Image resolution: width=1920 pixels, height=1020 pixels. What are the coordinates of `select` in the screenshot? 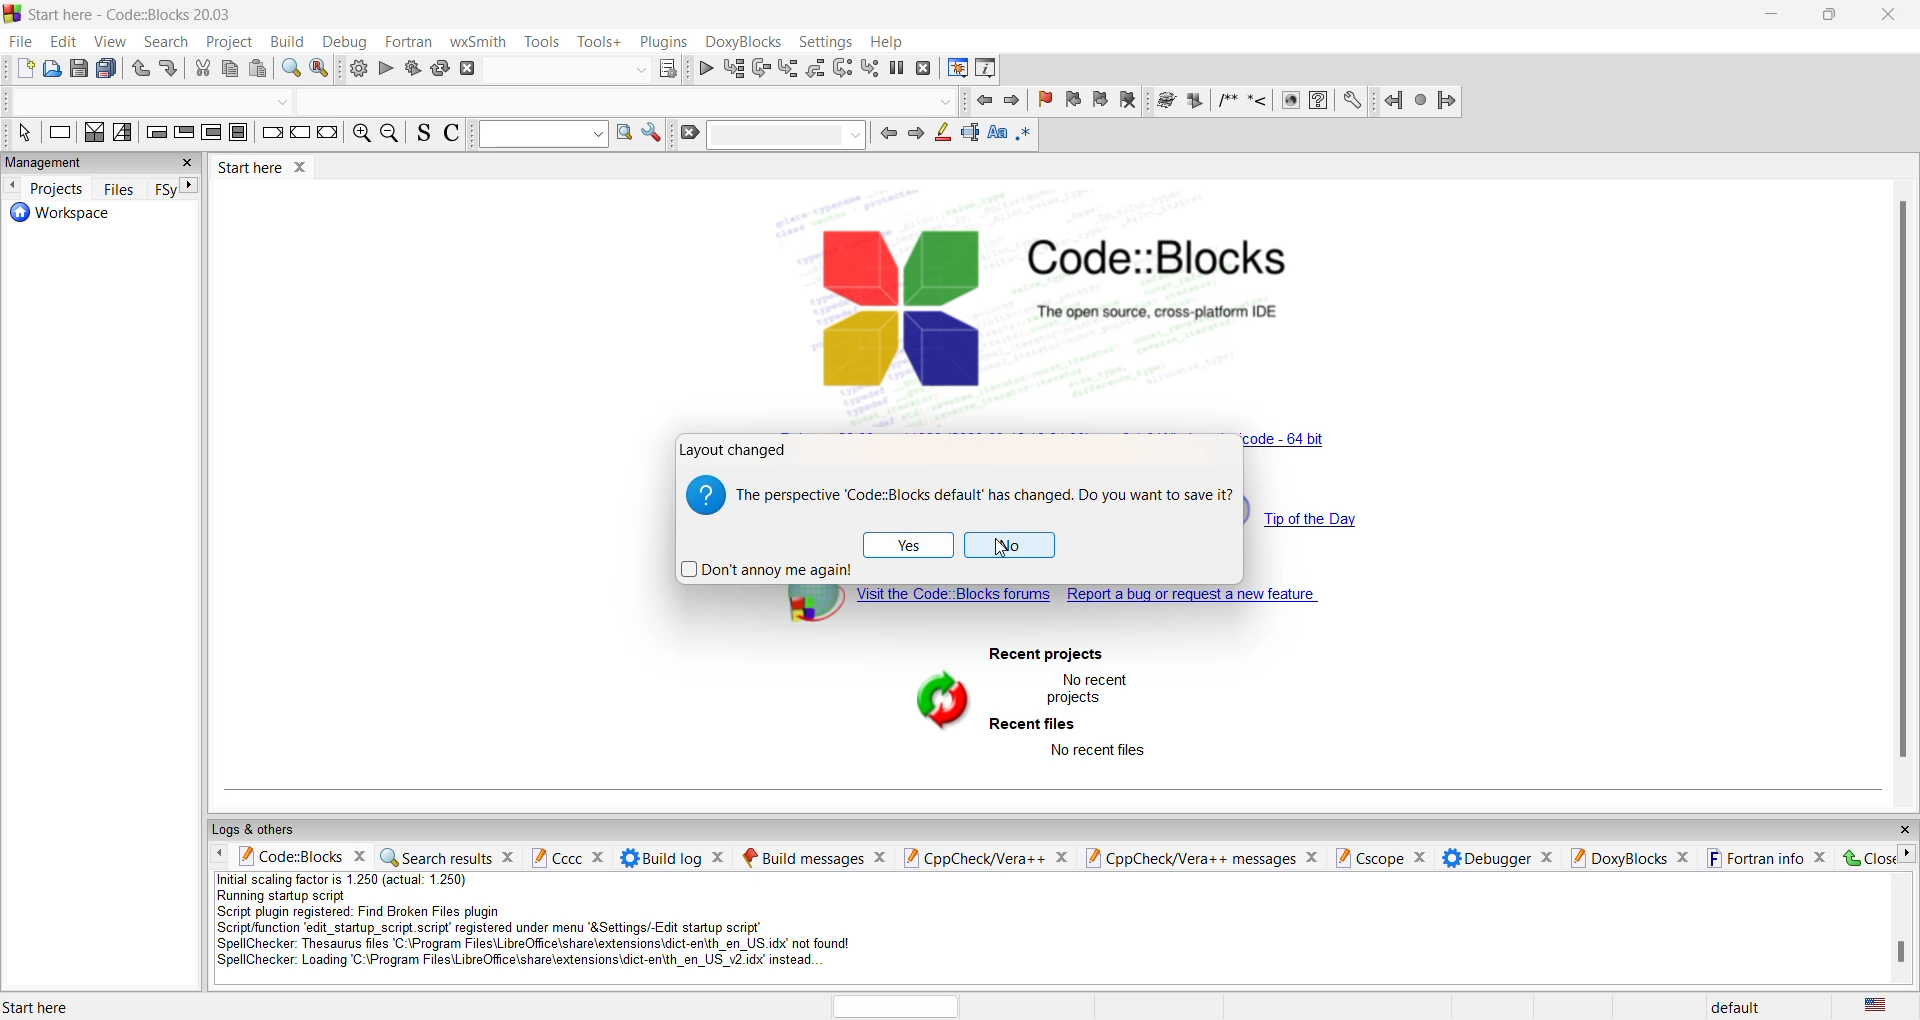 It's located at (26, 133).